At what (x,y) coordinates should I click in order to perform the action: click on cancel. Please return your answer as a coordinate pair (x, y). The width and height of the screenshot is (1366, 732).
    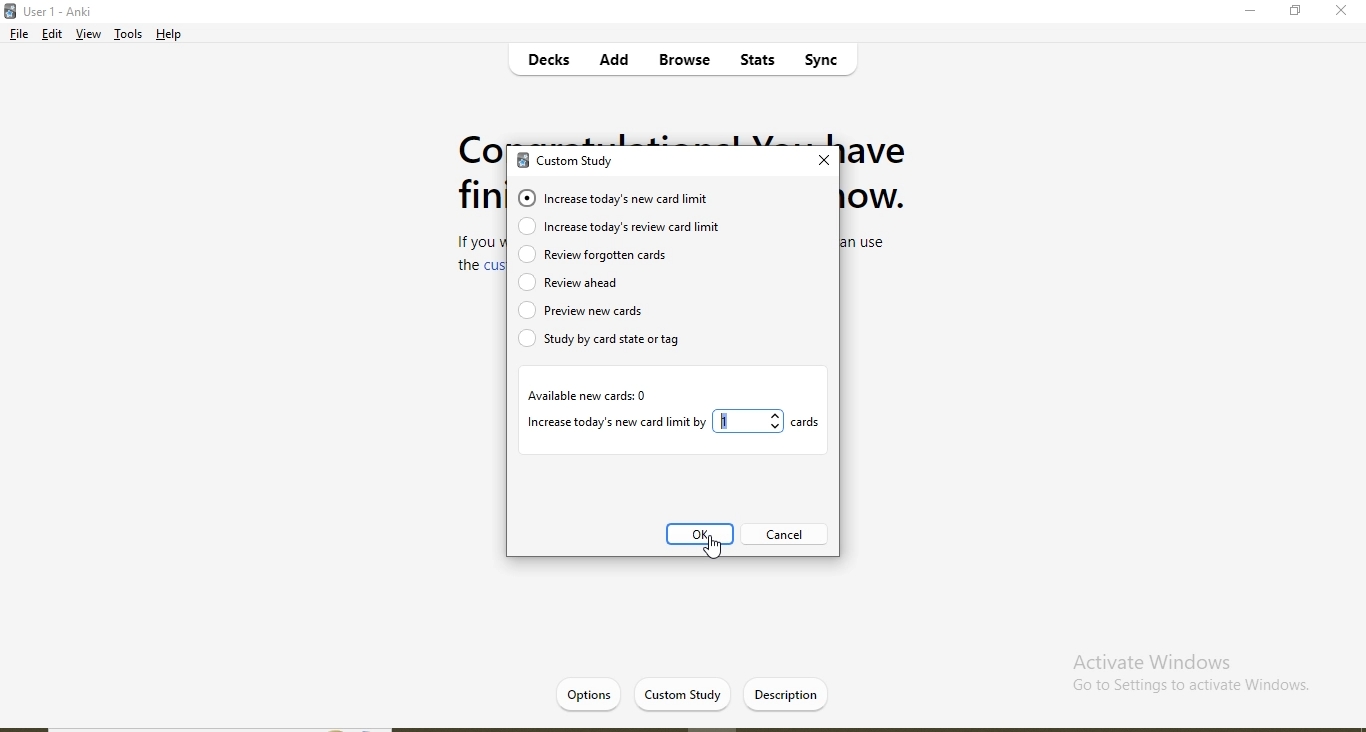
    Looking at the image, I should click on (782, 535).